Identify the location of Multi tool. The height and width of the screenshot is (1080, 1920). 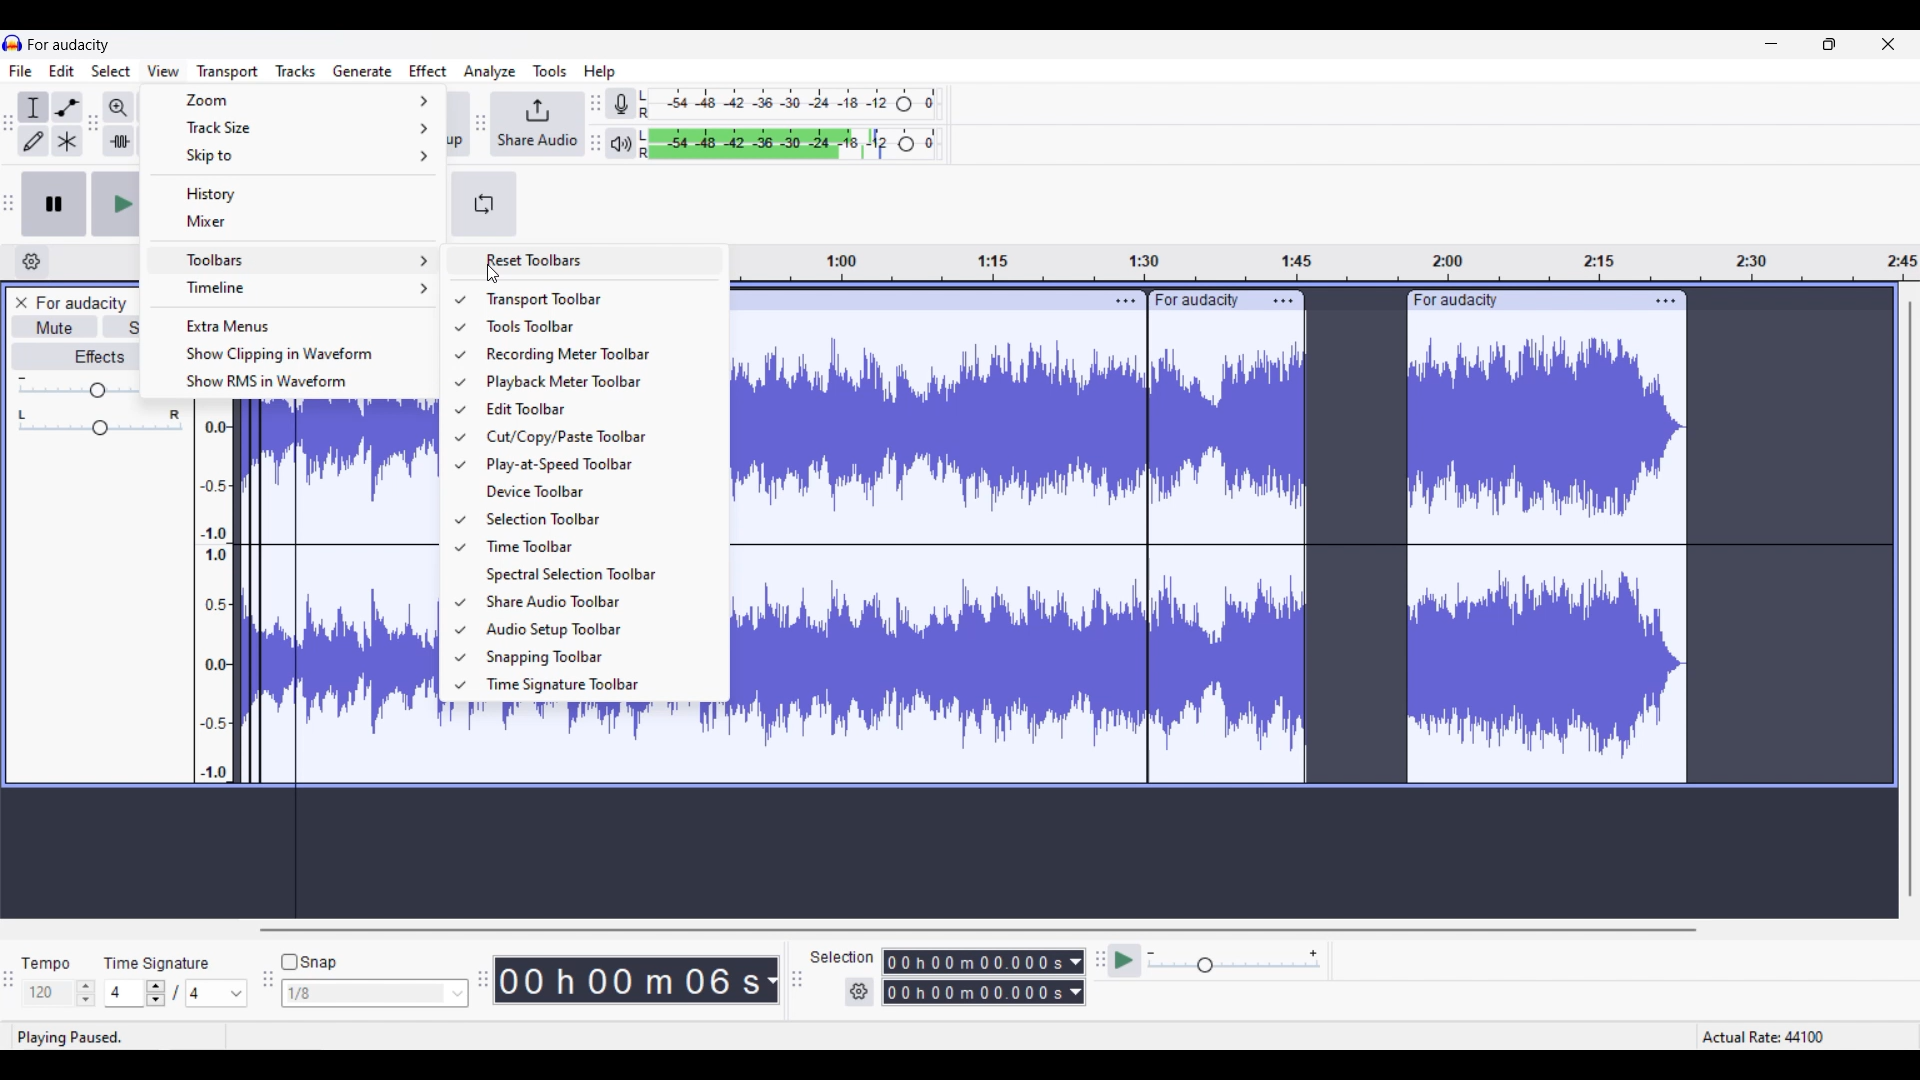
(67, 140).